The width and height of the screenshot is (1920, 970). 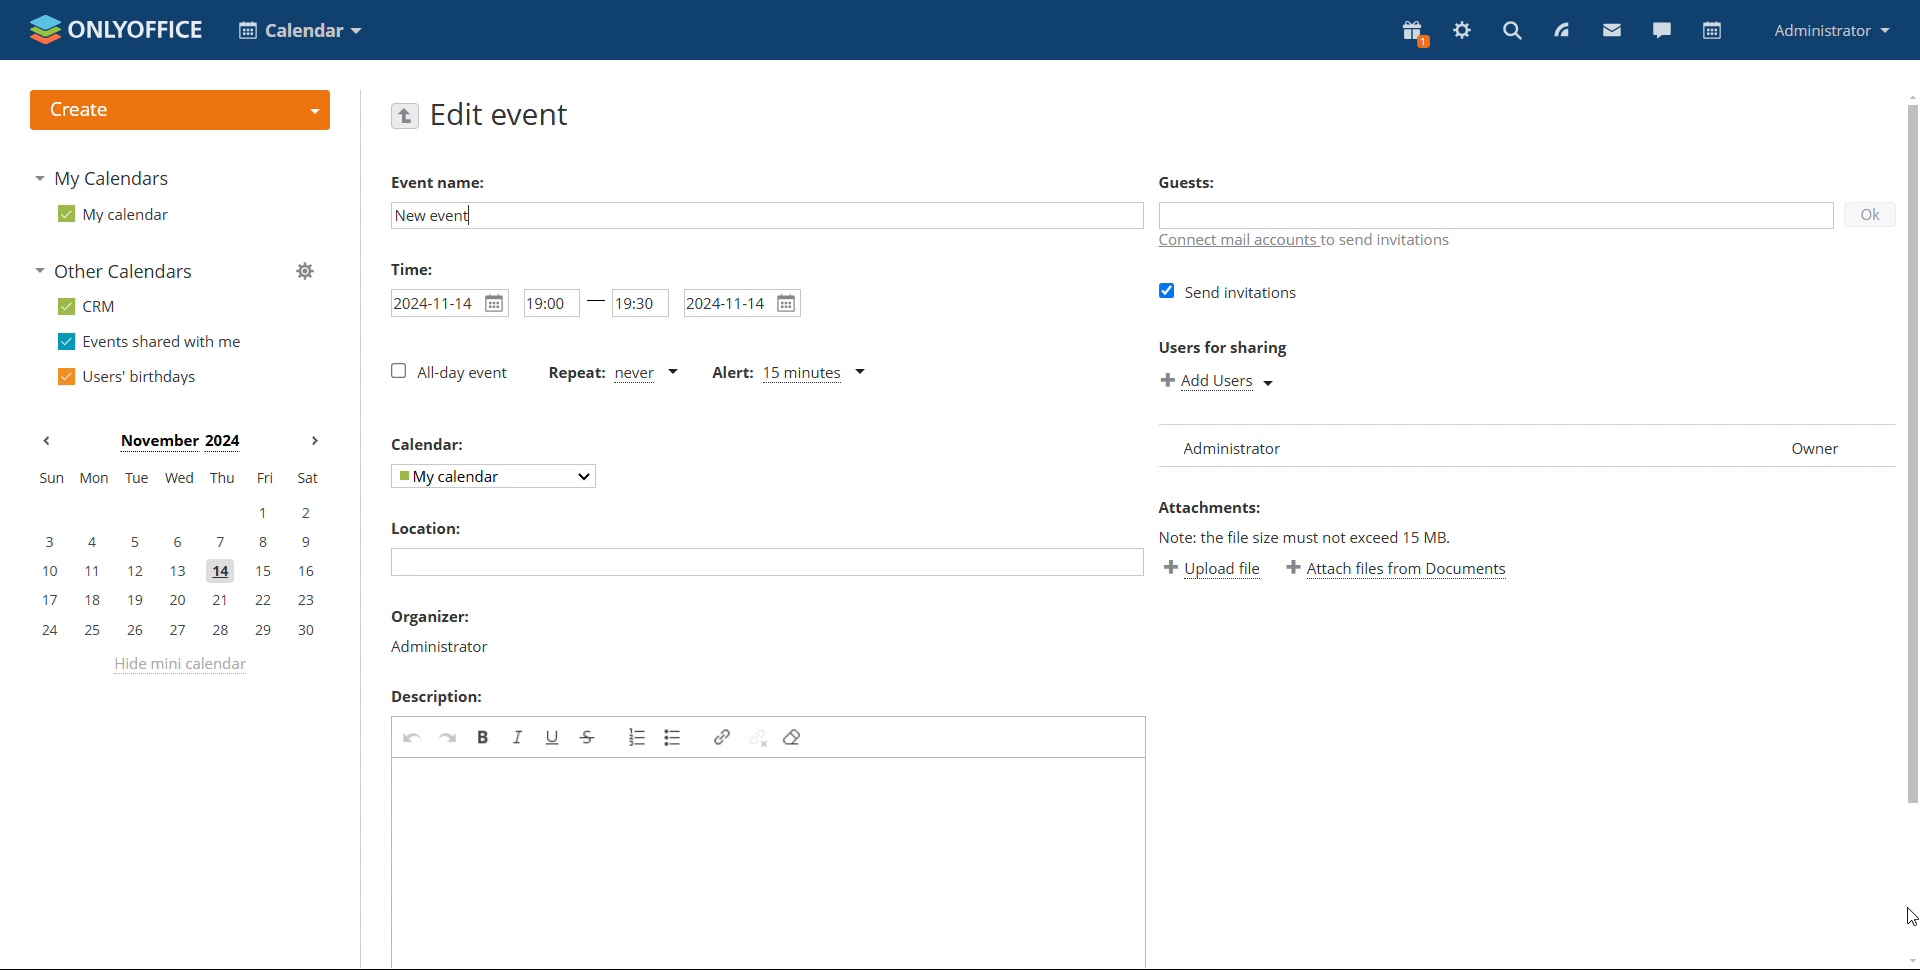 What do you see at coordinates (588, 737) in the screenshot?
I see `strikethrough` at bounding box center [588, 737].